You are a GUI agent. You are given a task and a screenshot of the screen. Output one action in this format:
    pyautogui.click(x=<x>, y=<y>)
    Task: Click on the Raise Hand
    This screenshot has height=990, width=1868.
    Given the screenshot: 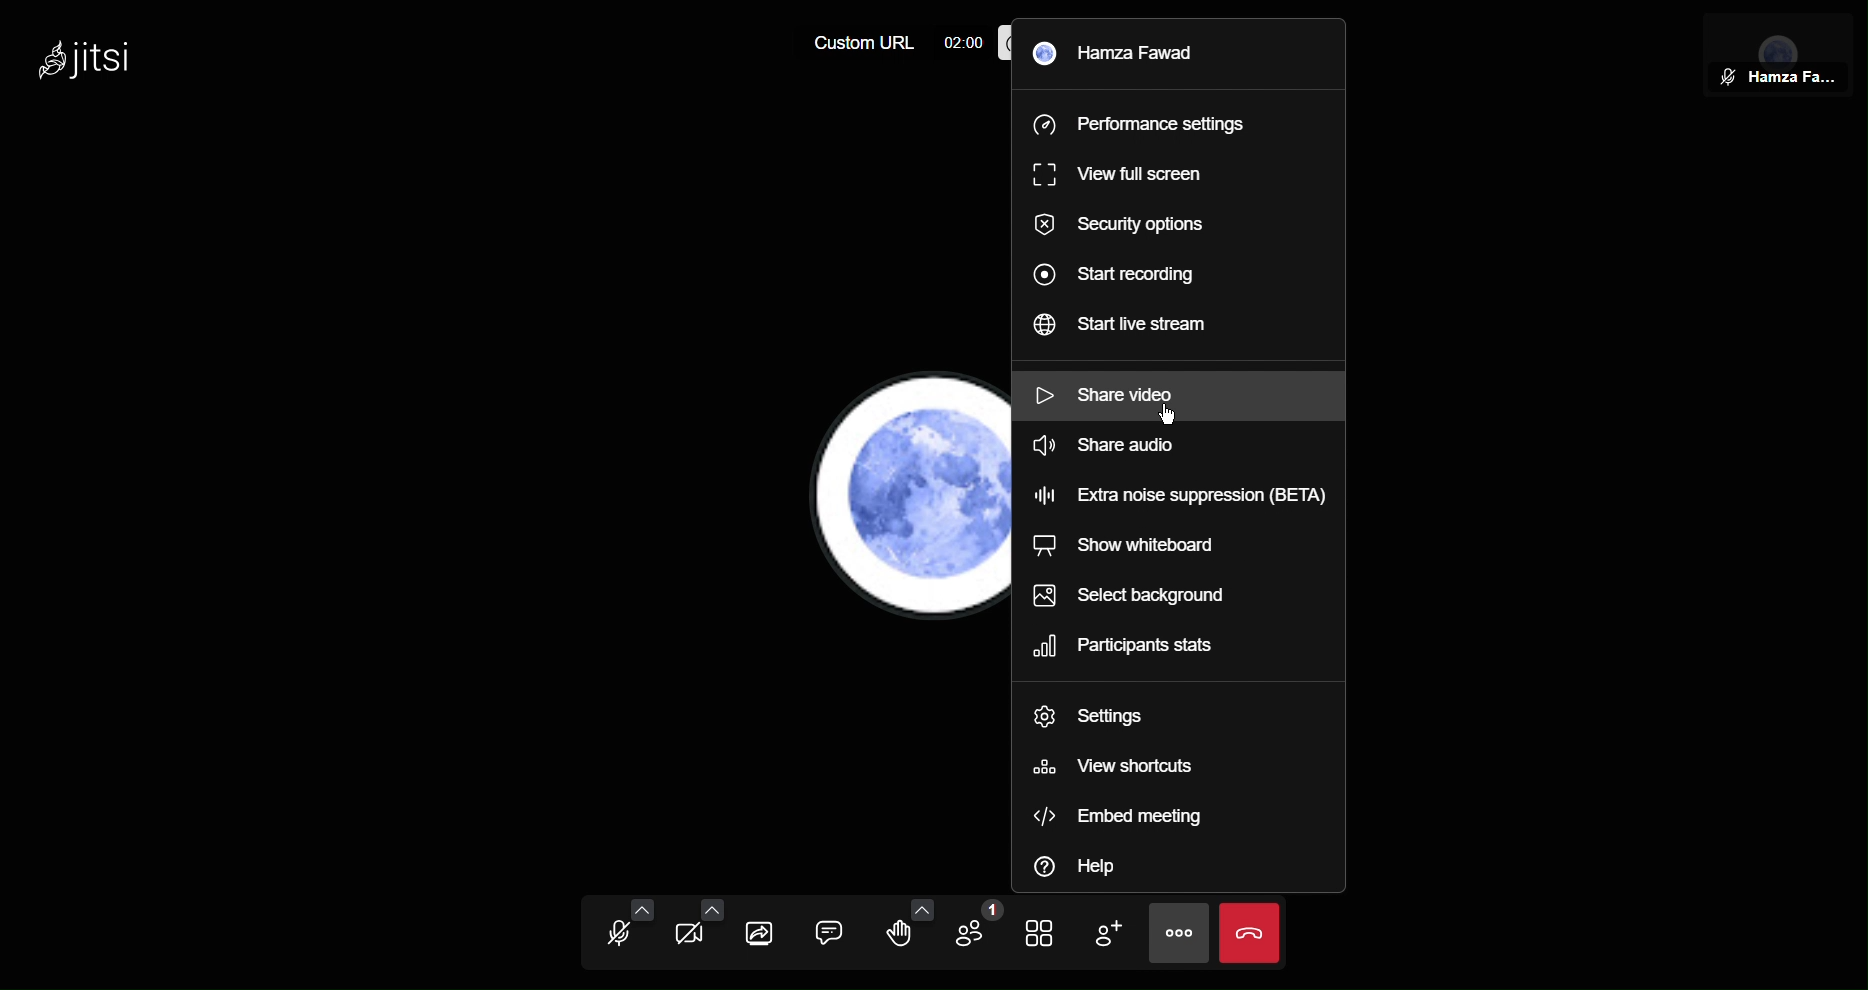 What is the action you would take?
    pyautogui.click(x=905, y=936)
    